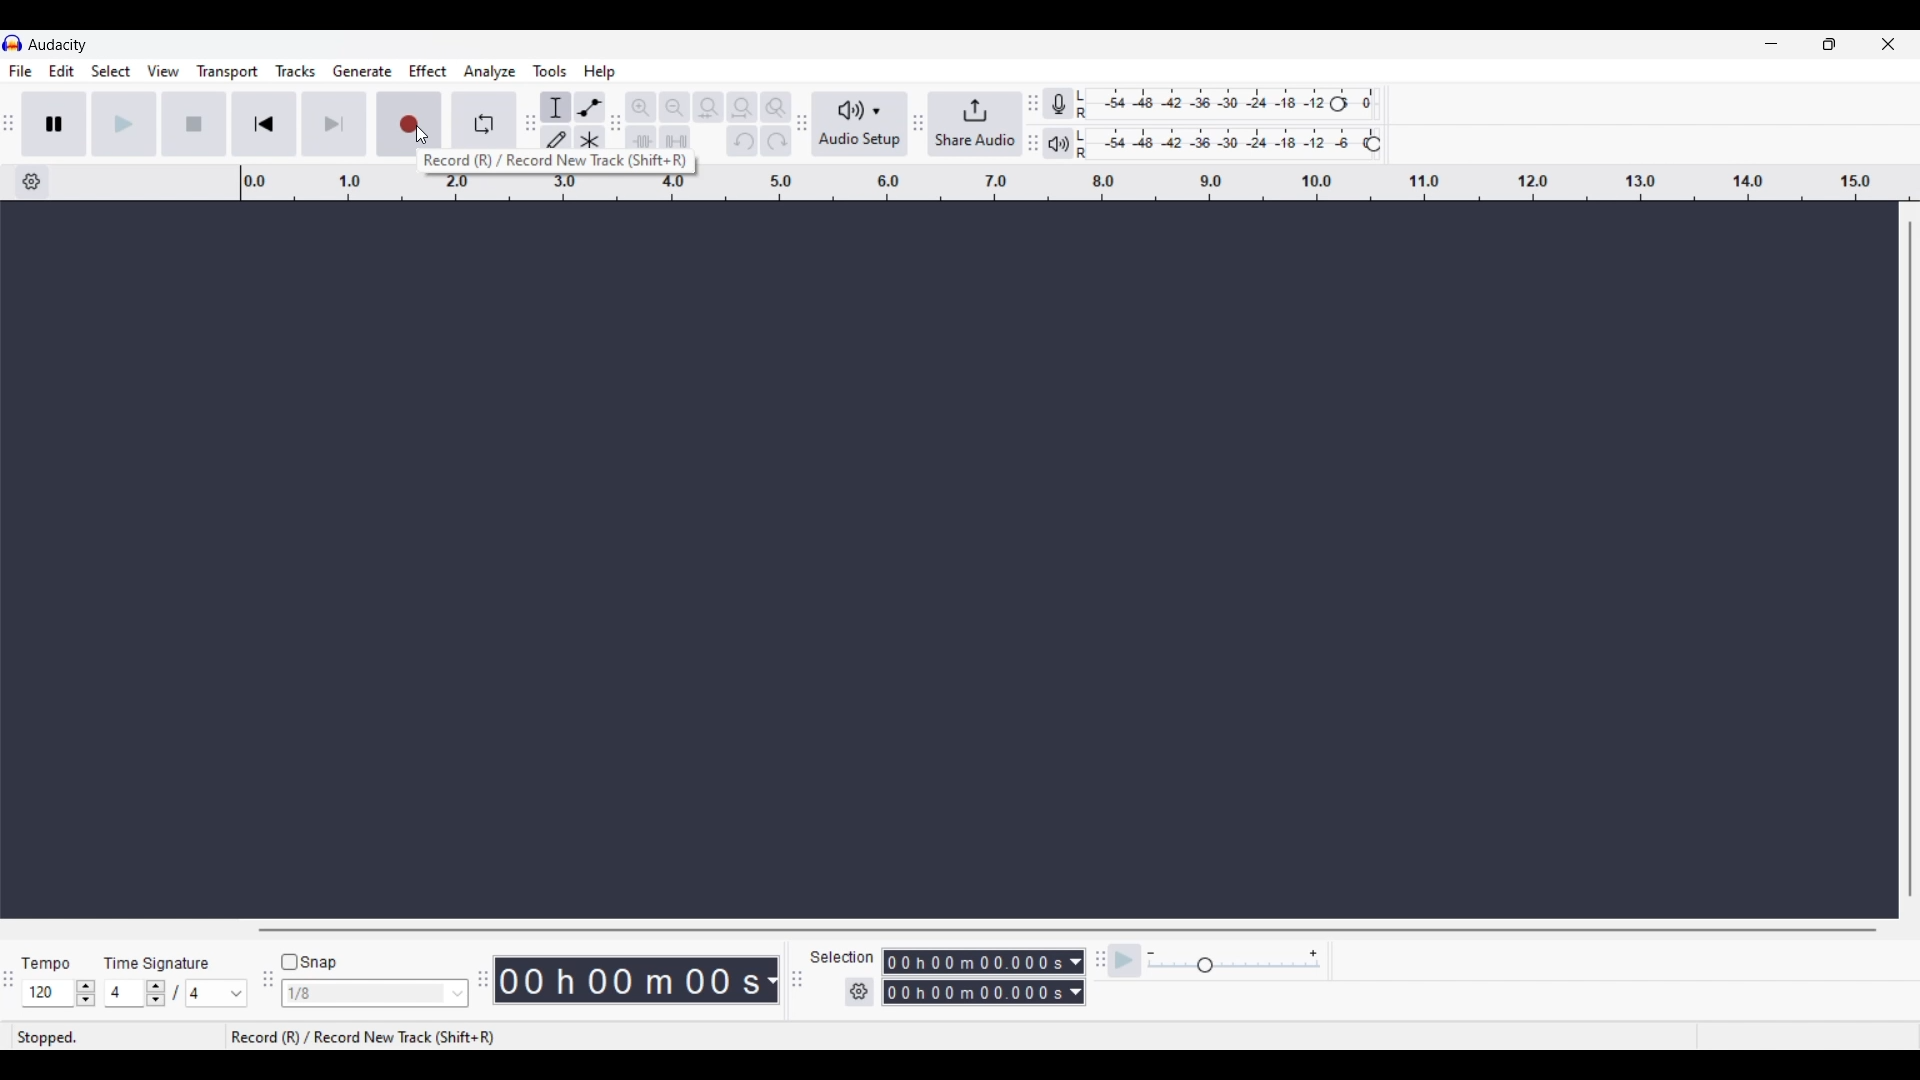  I want to click on Envelop tool, so click(590, 107).